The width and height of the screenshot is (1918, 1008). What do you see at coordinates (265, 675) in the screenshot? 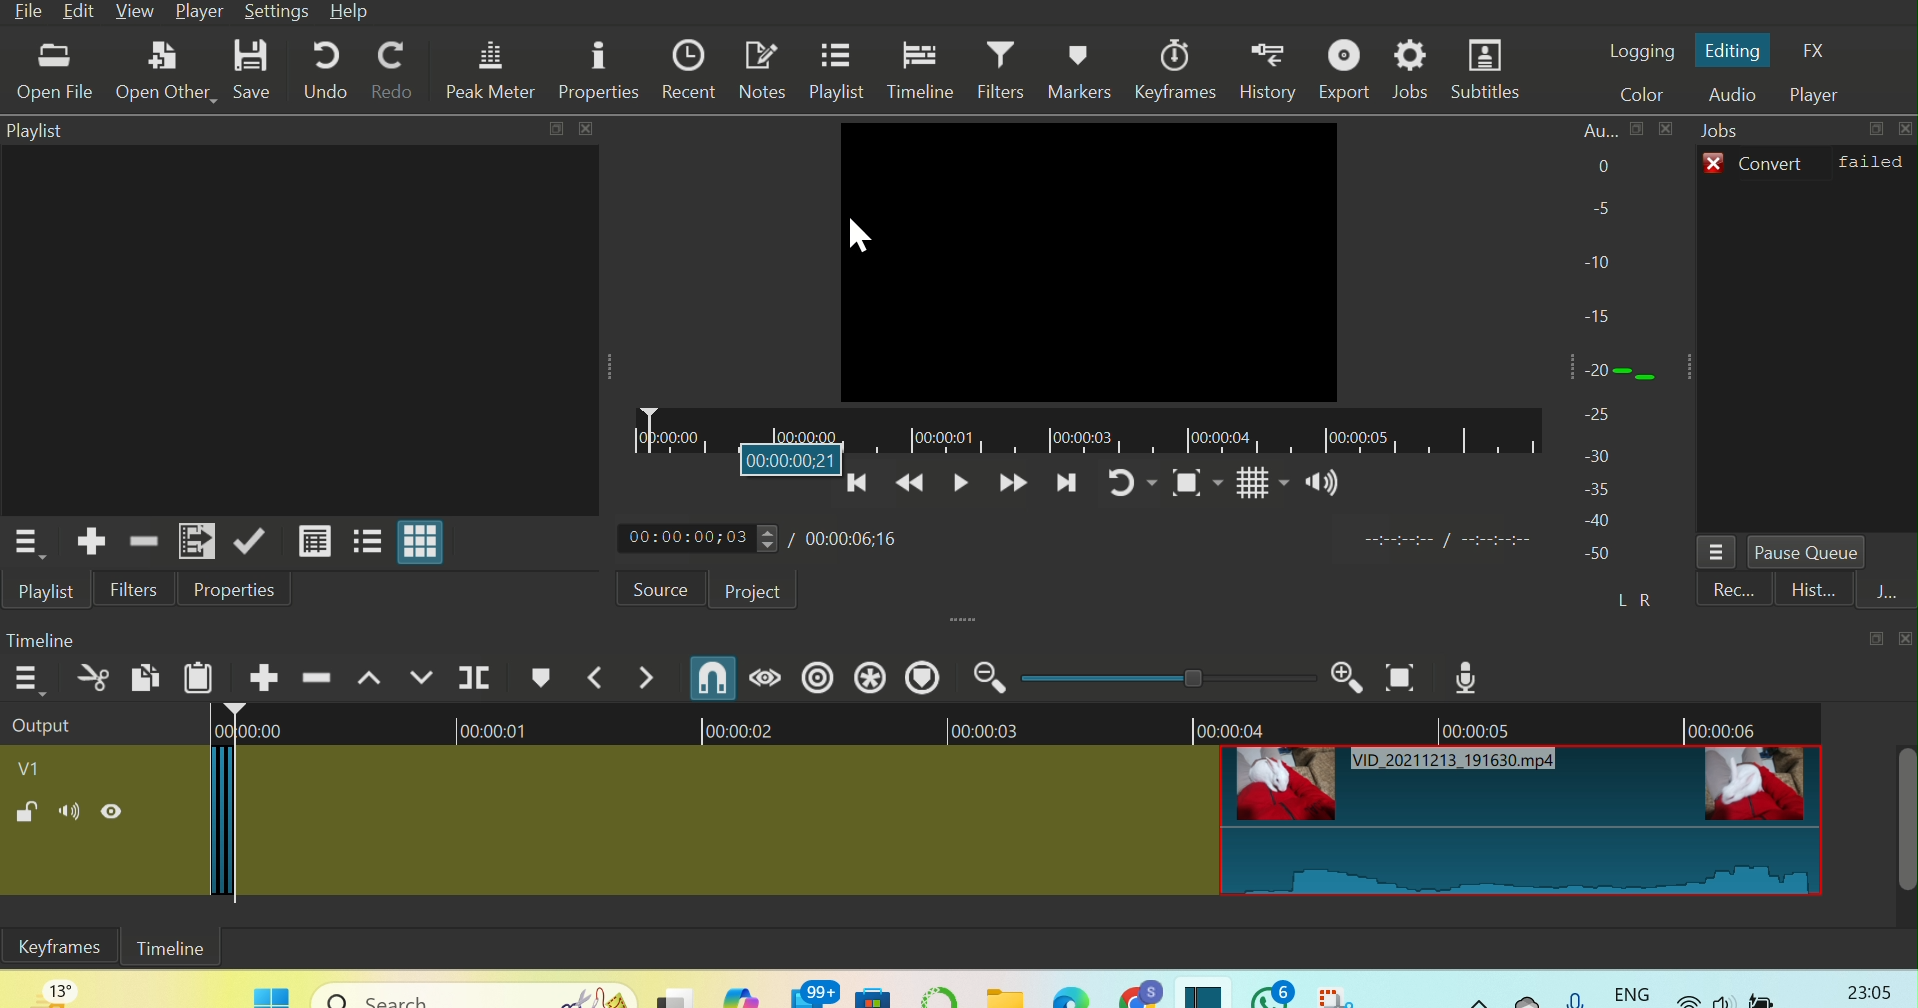
I see `Add` at bounding box center [265, 675].